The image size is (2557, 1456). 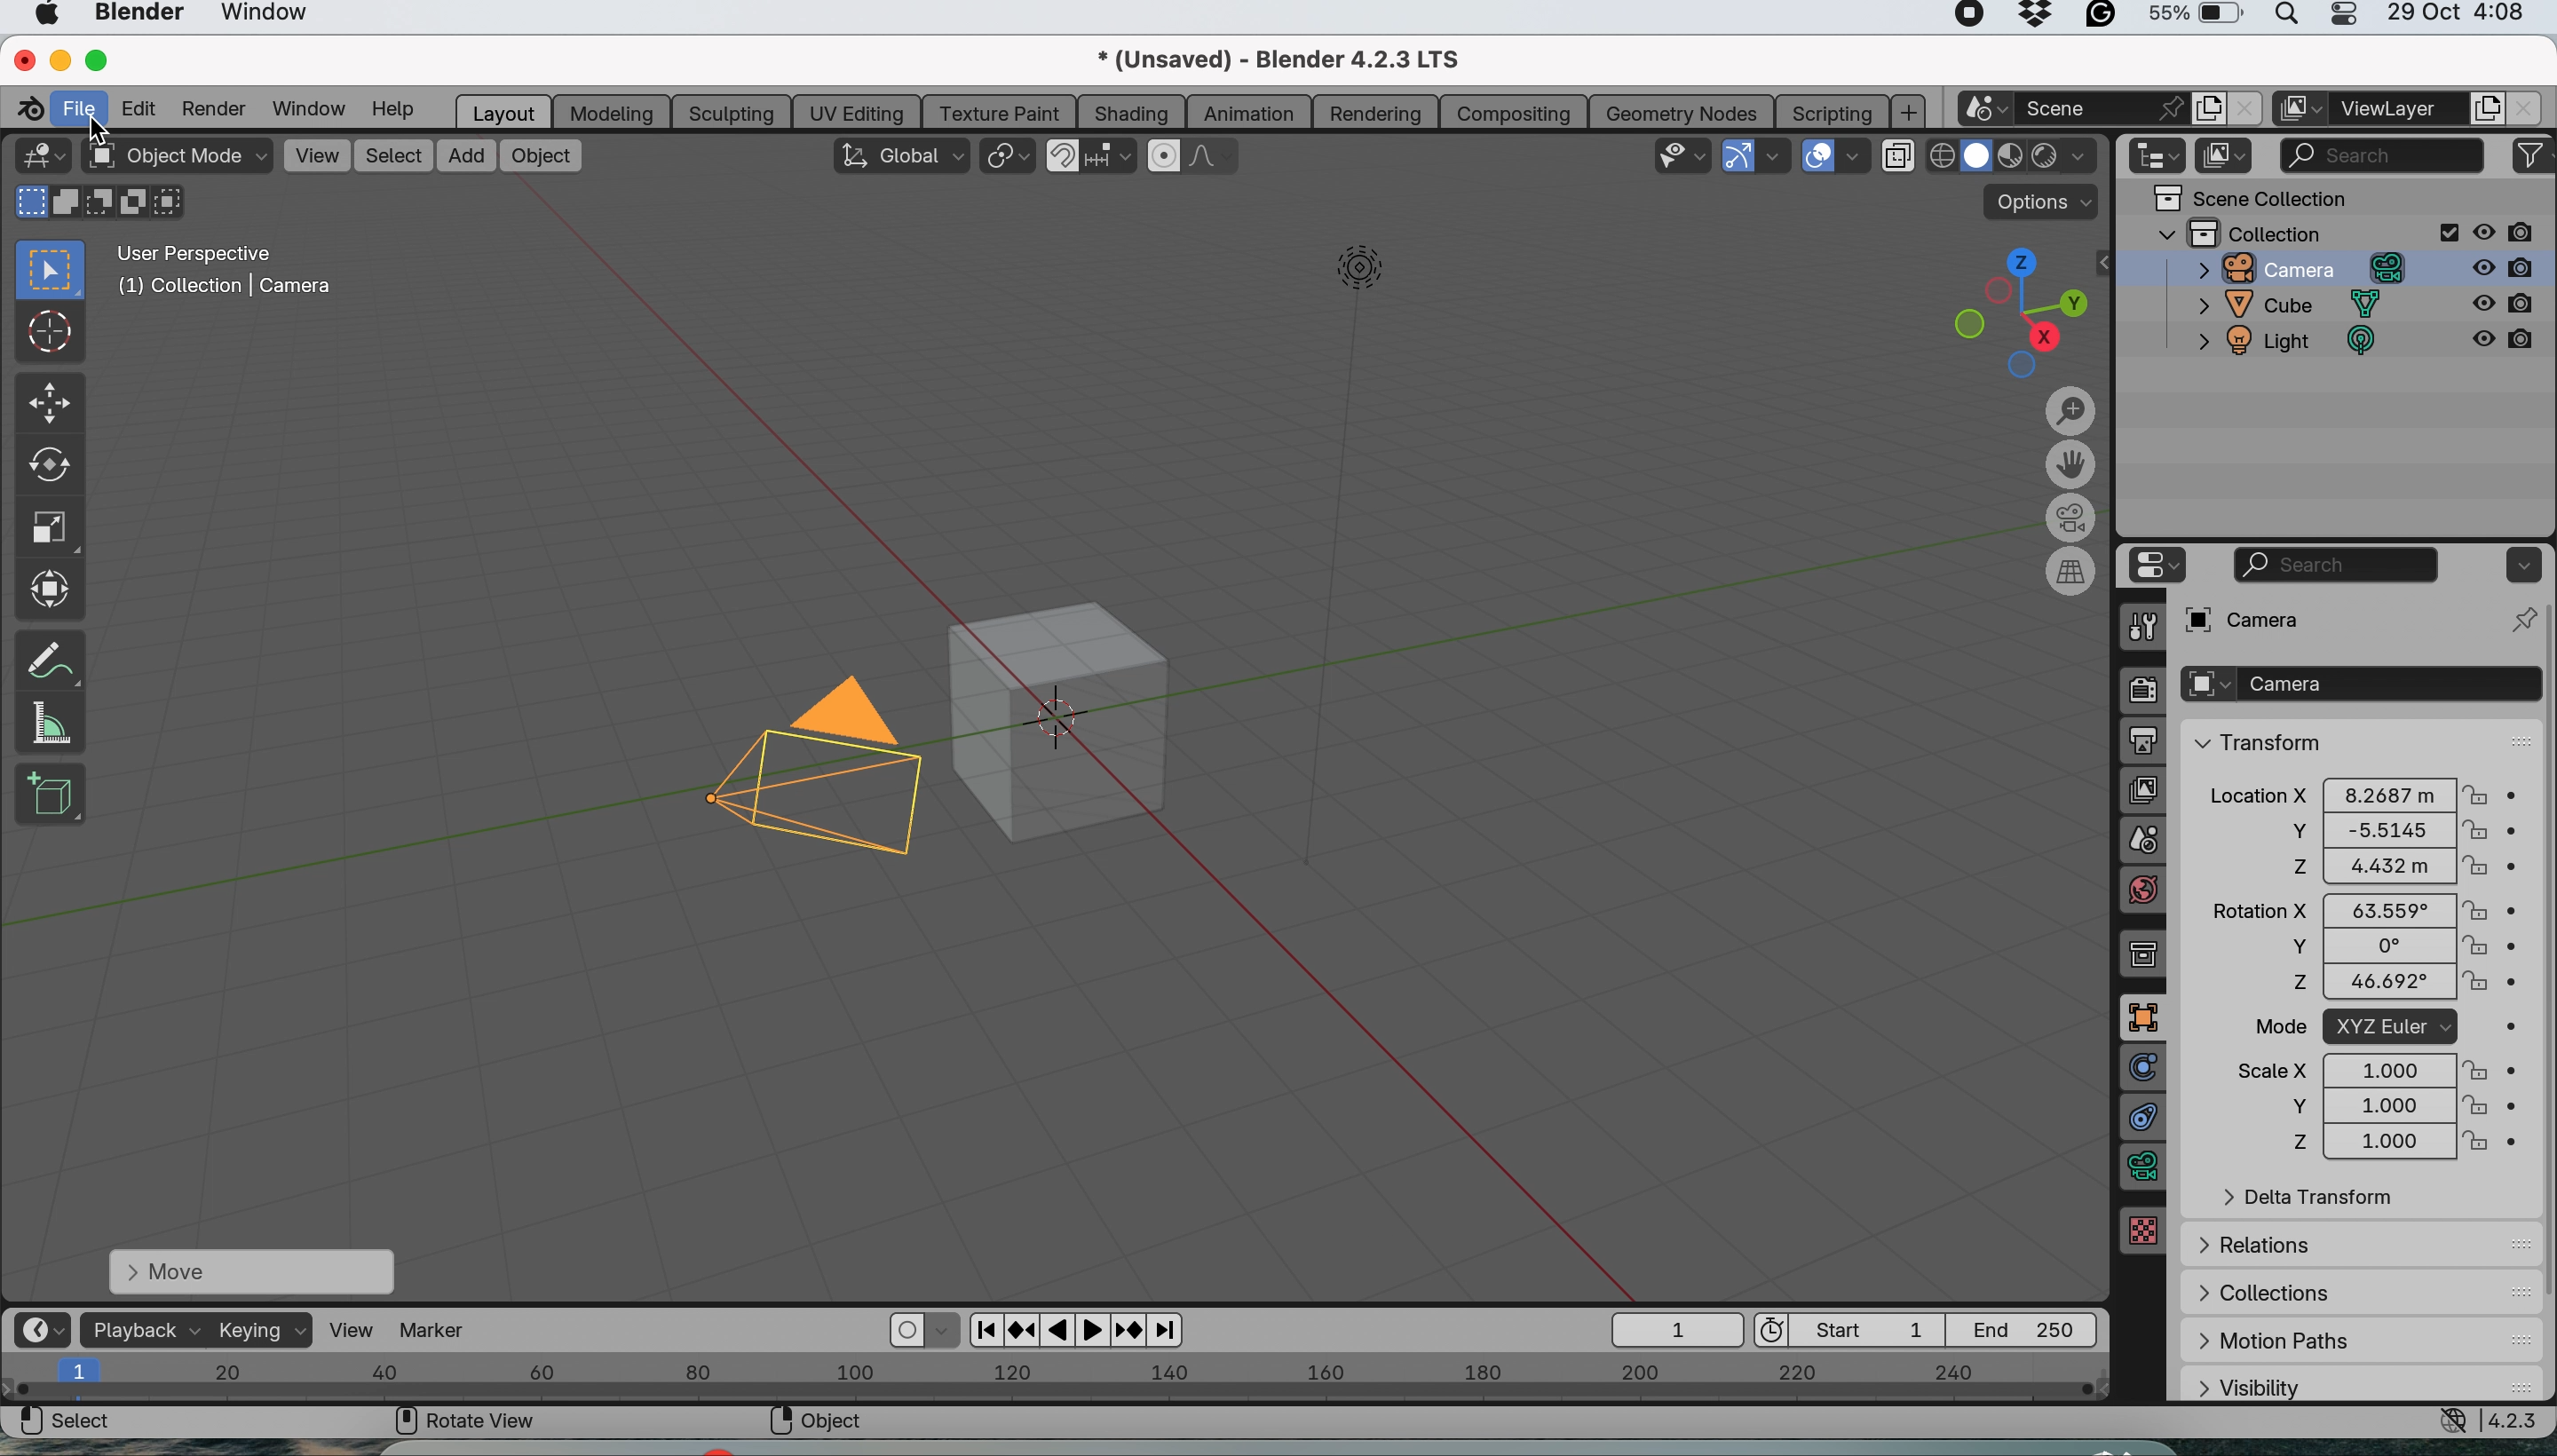 What do you see at coordinates (2397, 111) in the screenshot?
I see `view layer` at bounding box center [2397, 111].